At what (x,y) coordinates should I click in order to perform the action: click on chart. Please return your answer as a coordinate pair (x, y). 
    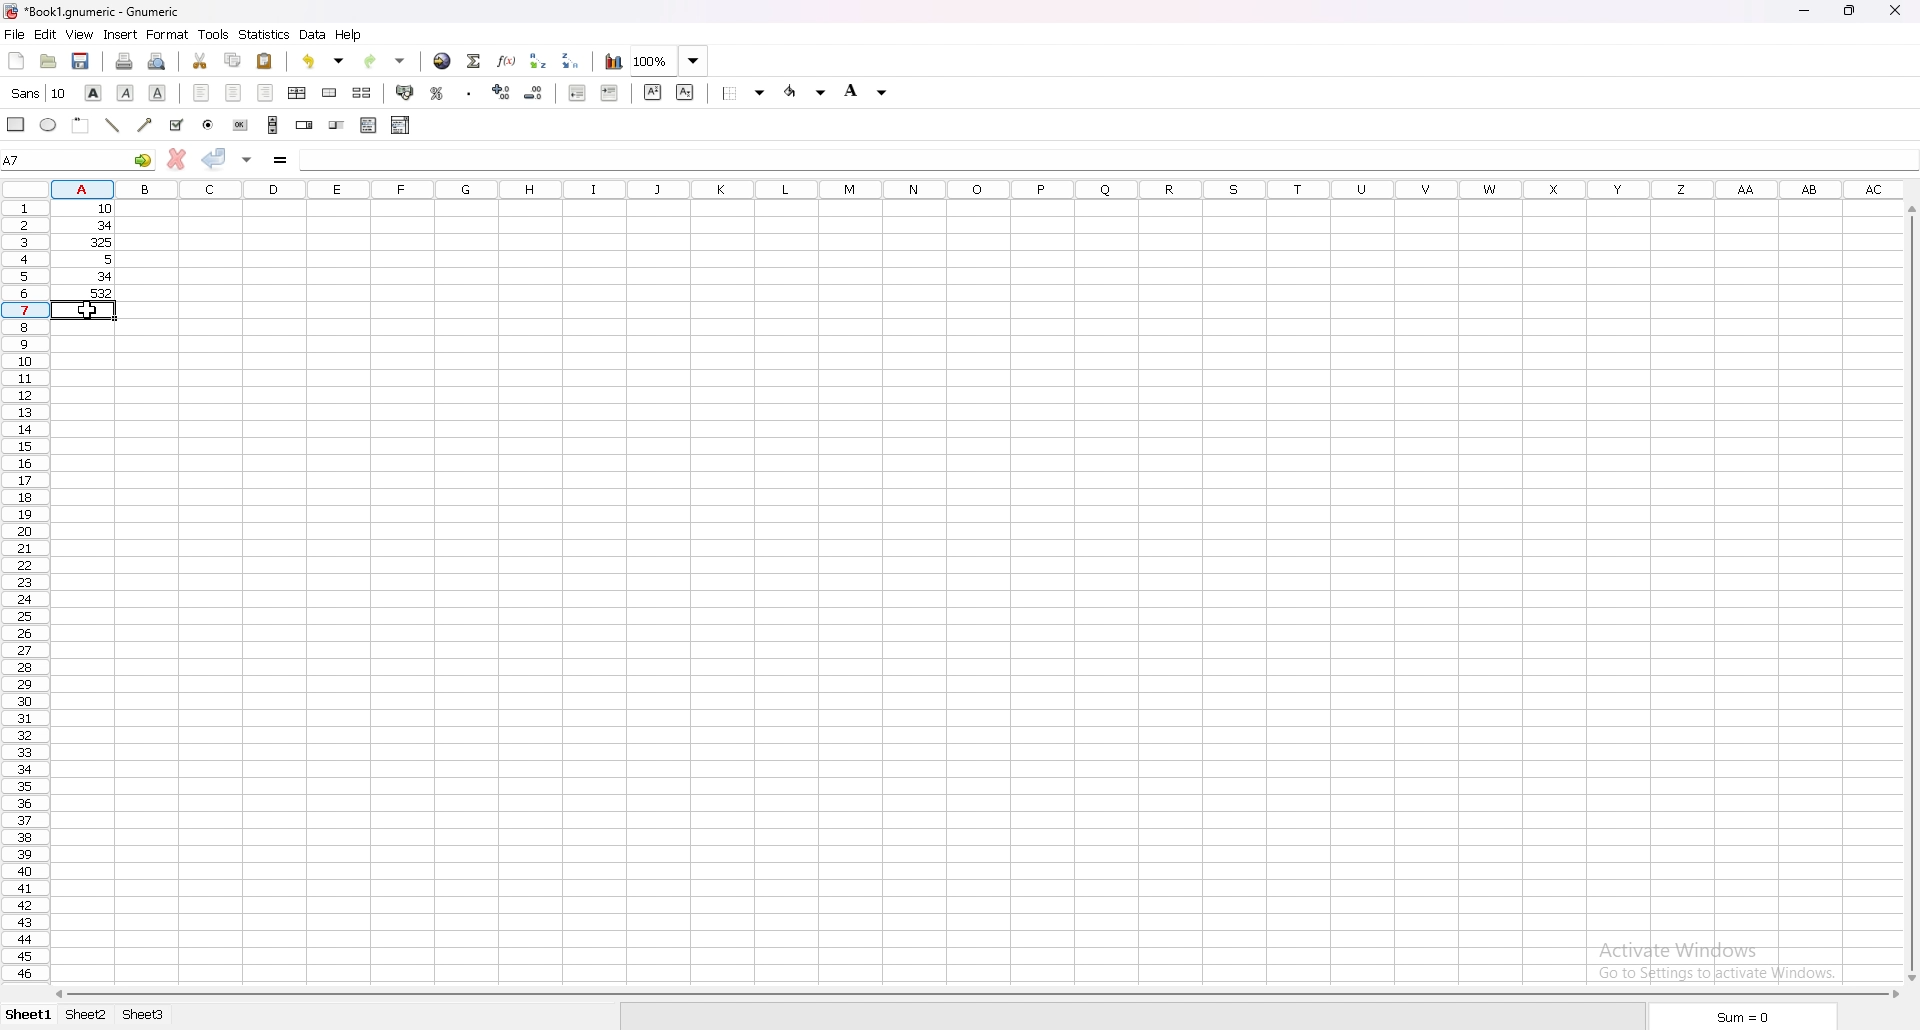
    Looking at the image, I should click on (614, 63).